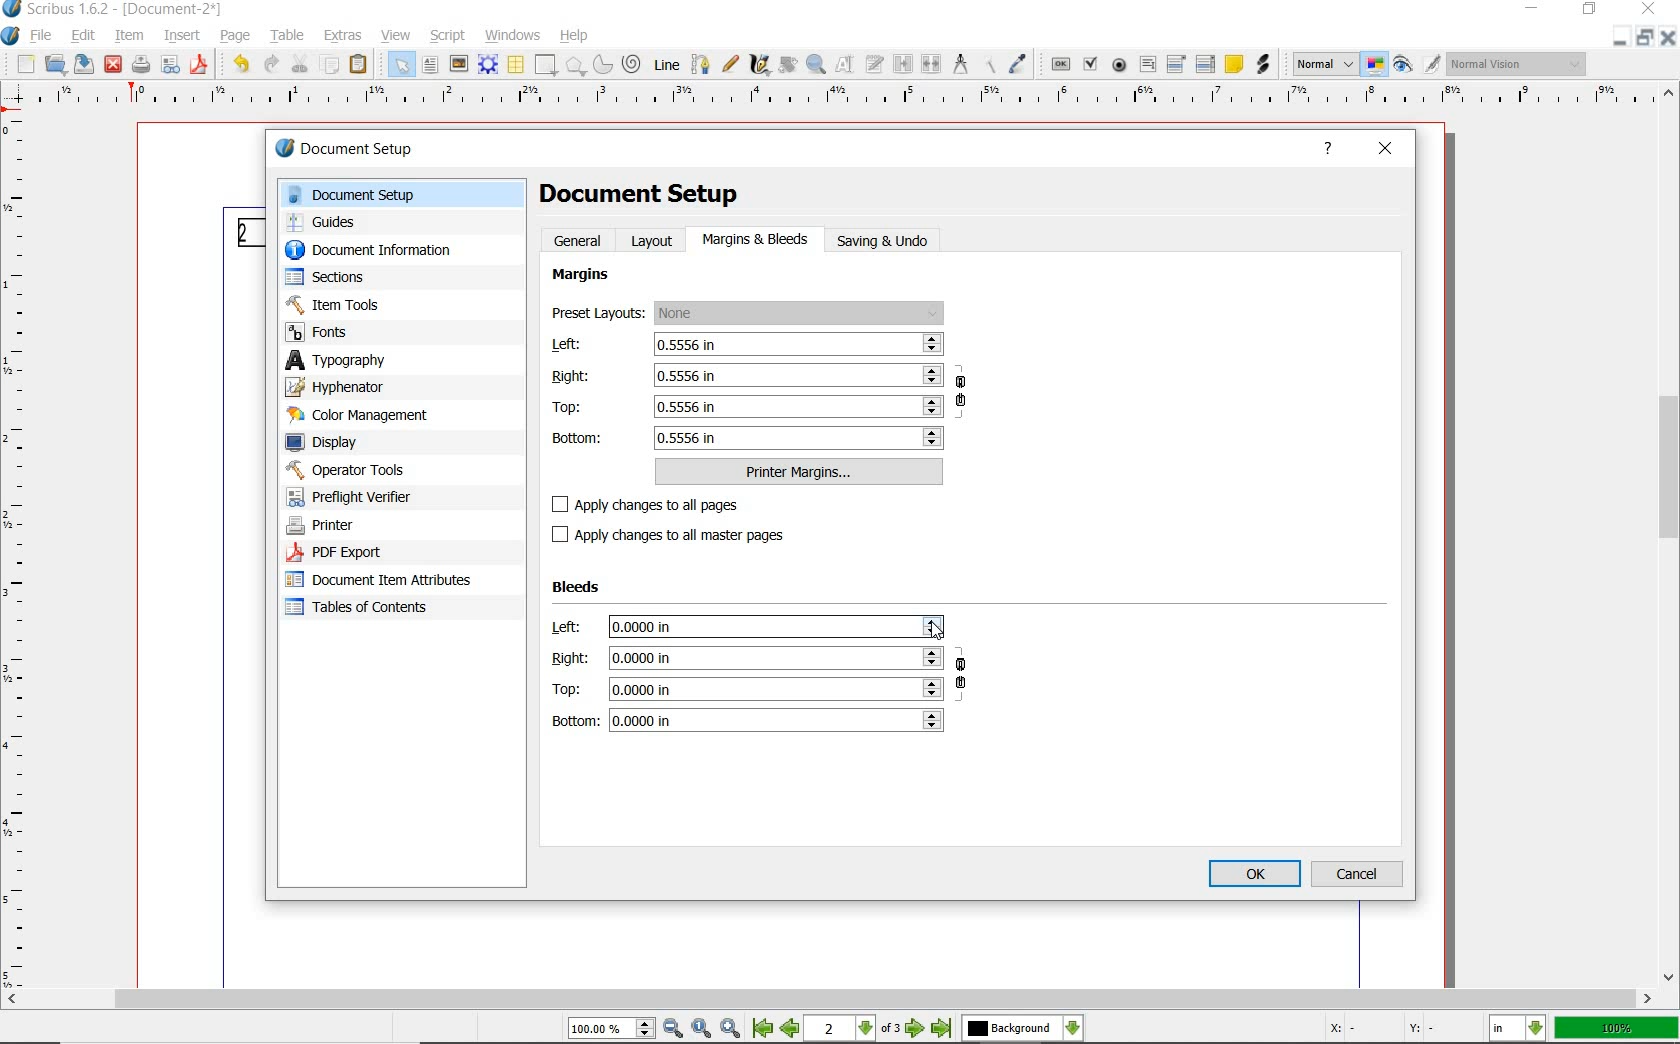 The width and height of the screenshot is (1680, 1044). I want to click on general, so click(579, 240).